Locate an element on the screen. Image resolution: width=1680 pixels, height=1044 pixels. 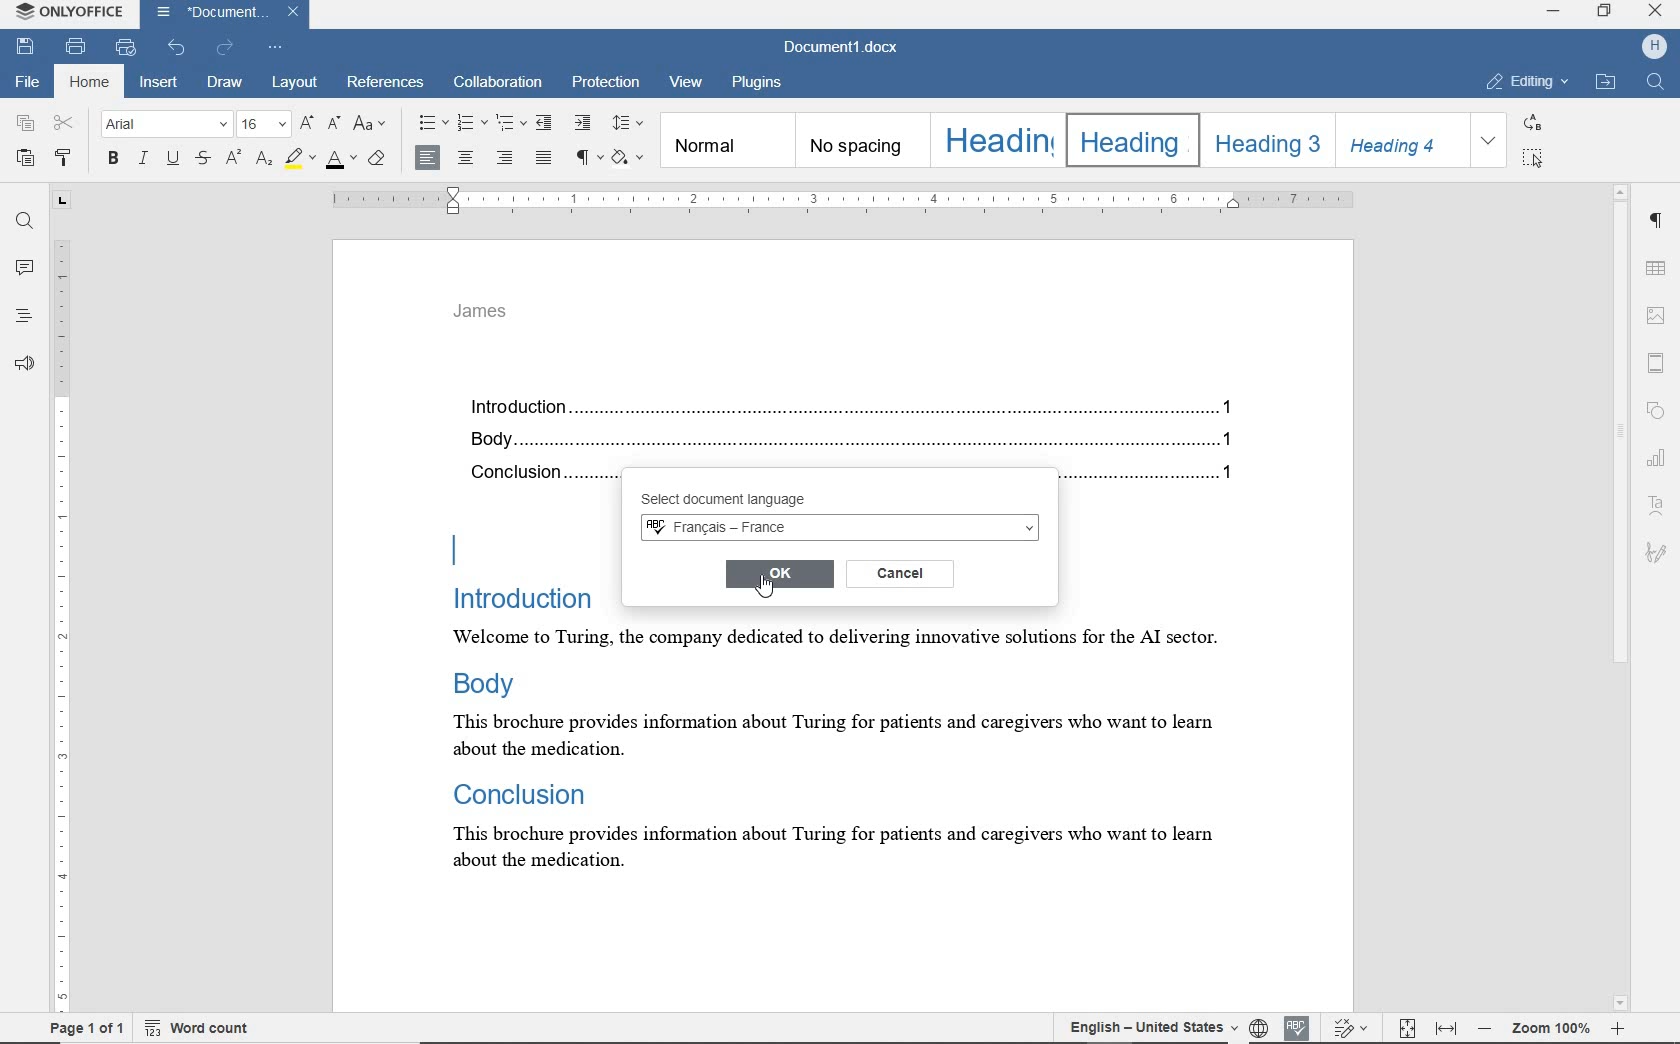
Heading 1 is located at coordinates (995, 140).